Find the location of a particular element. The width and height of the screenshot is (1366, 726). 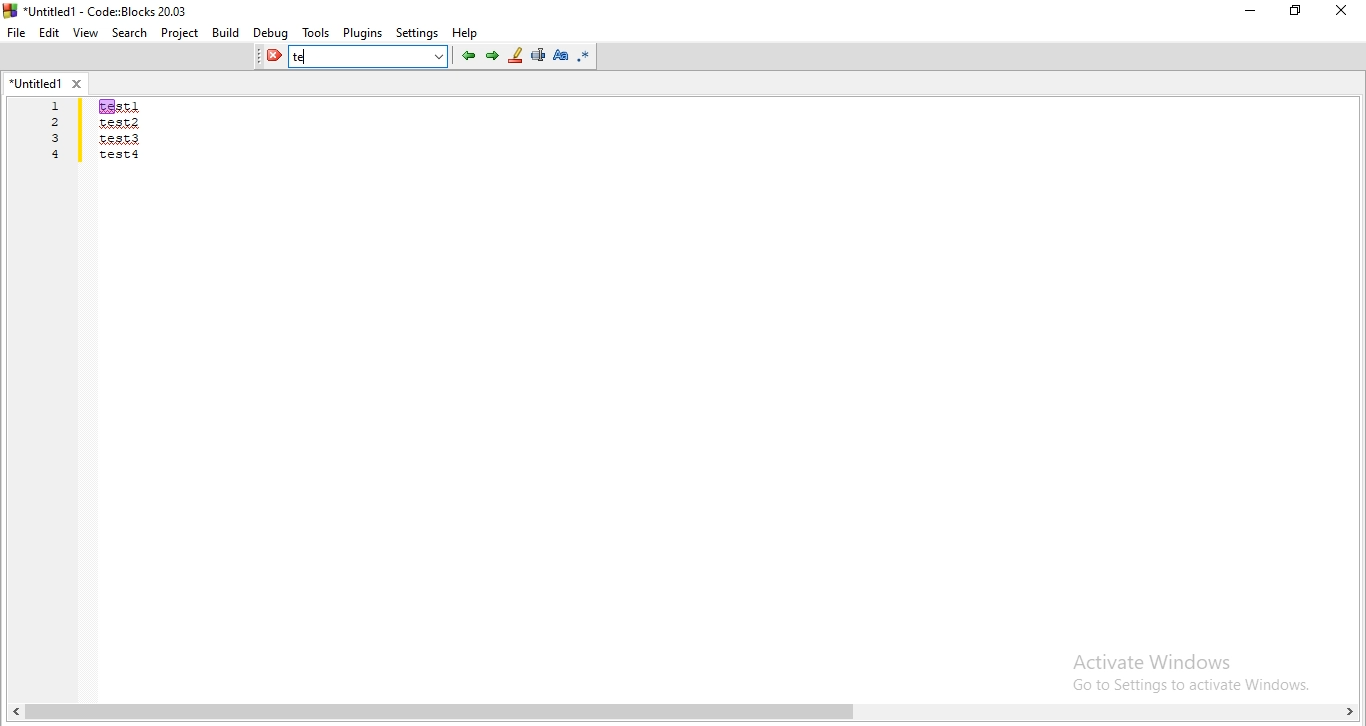

*Untitled1  is located at coordinates (37, 83).